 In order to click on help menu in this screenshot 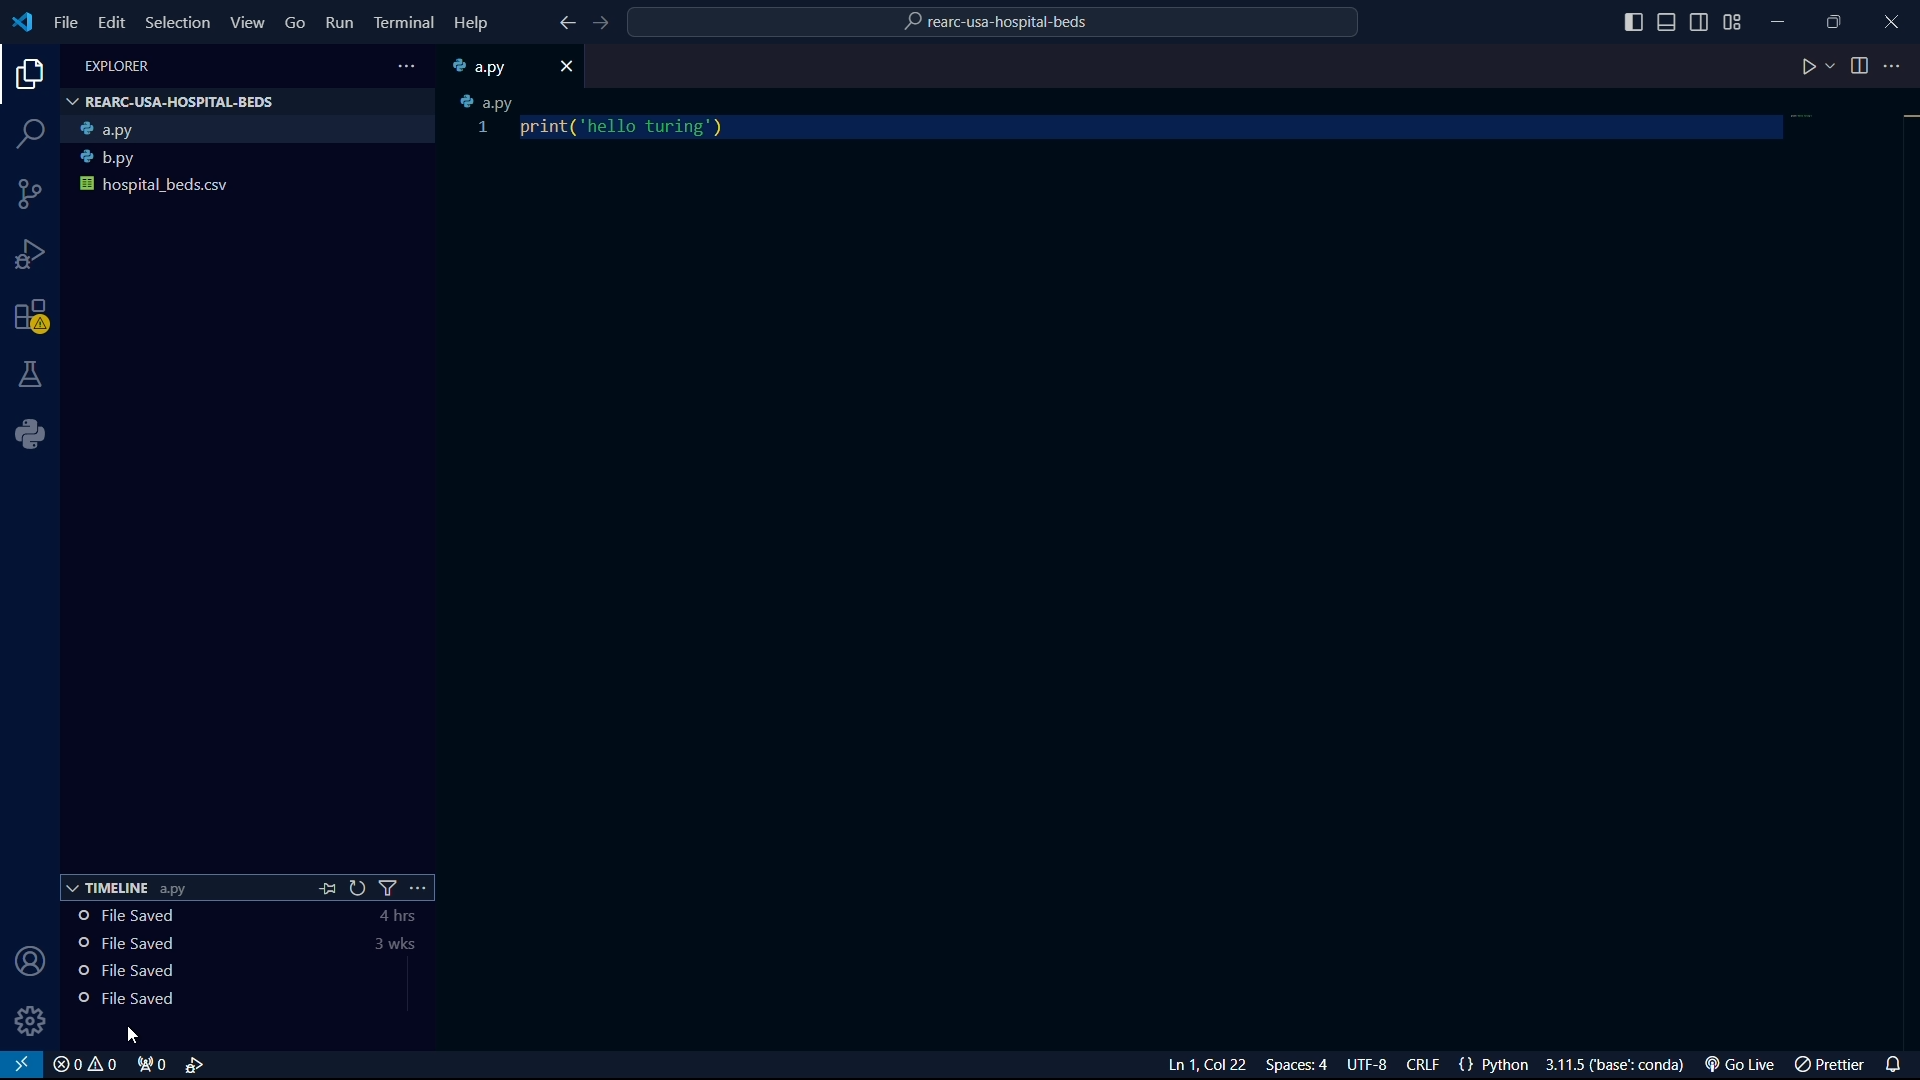, I will do `click(470, 23)`.